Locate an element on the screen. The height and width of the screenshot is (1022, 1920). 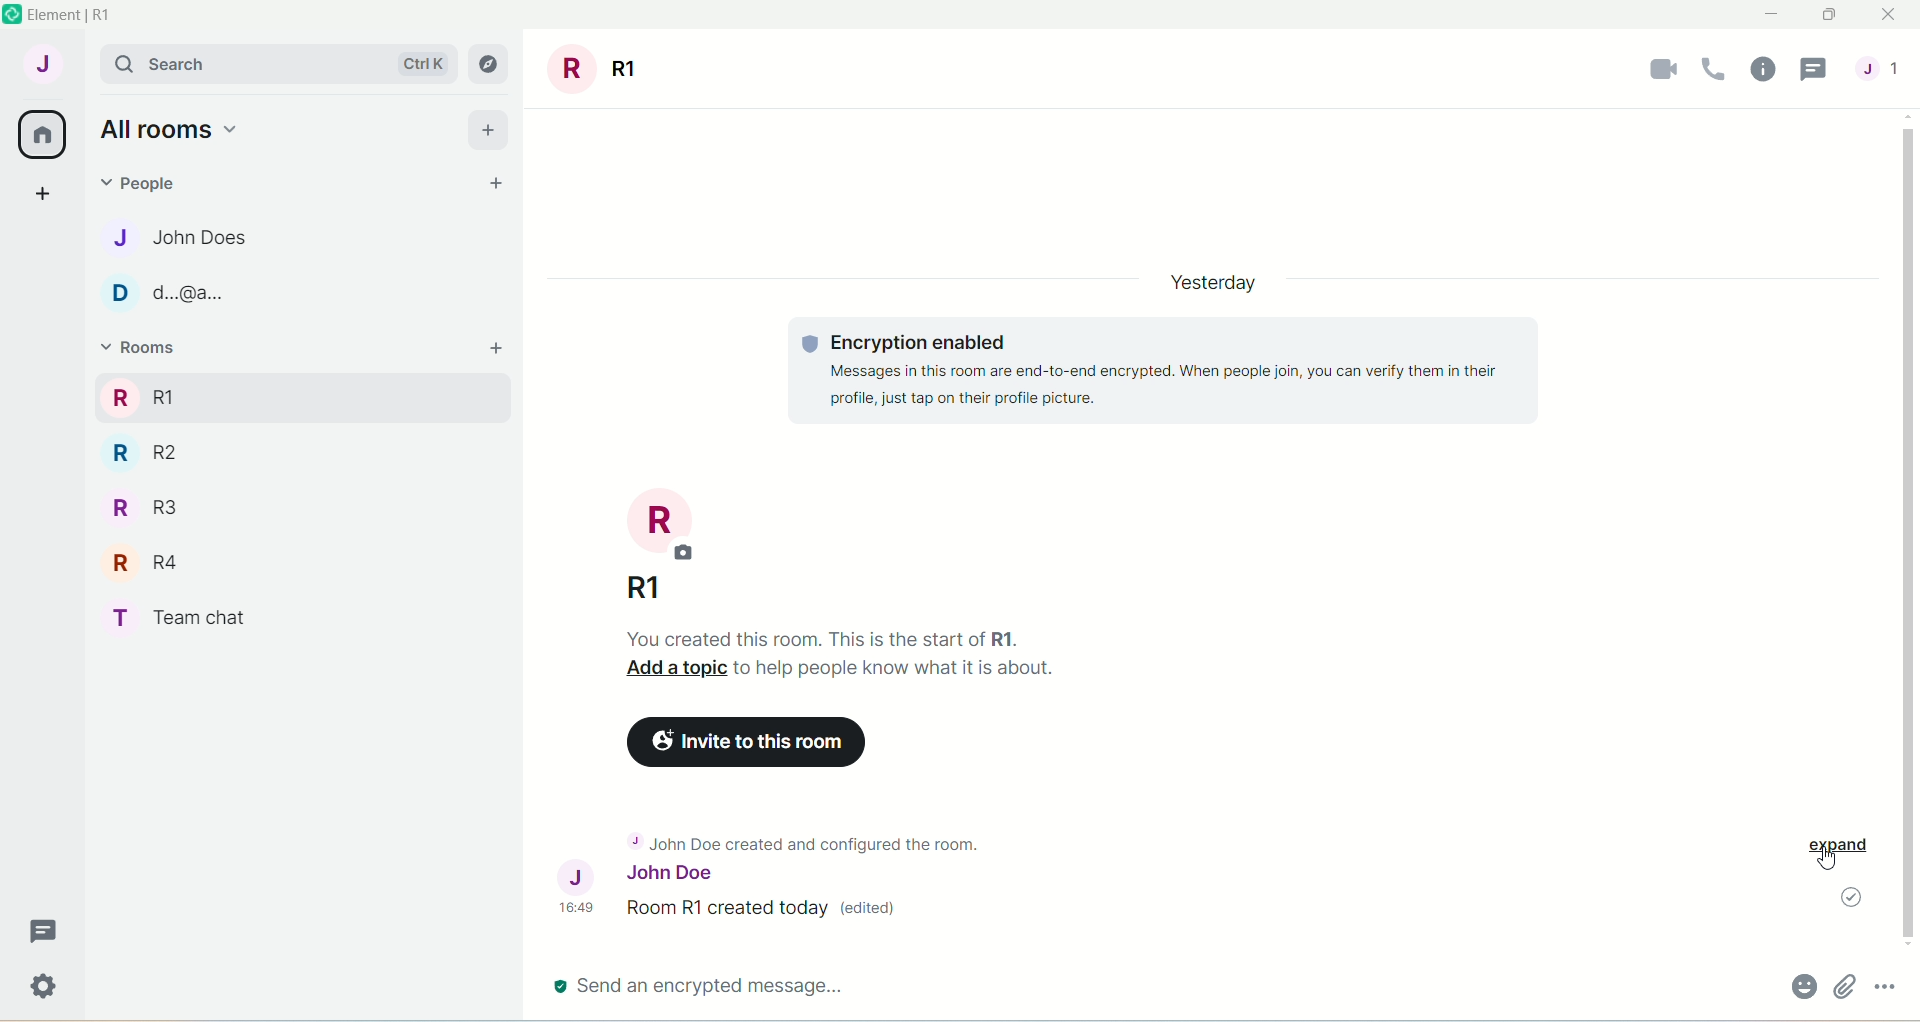
all rooms is located at coordinates (166, 131).